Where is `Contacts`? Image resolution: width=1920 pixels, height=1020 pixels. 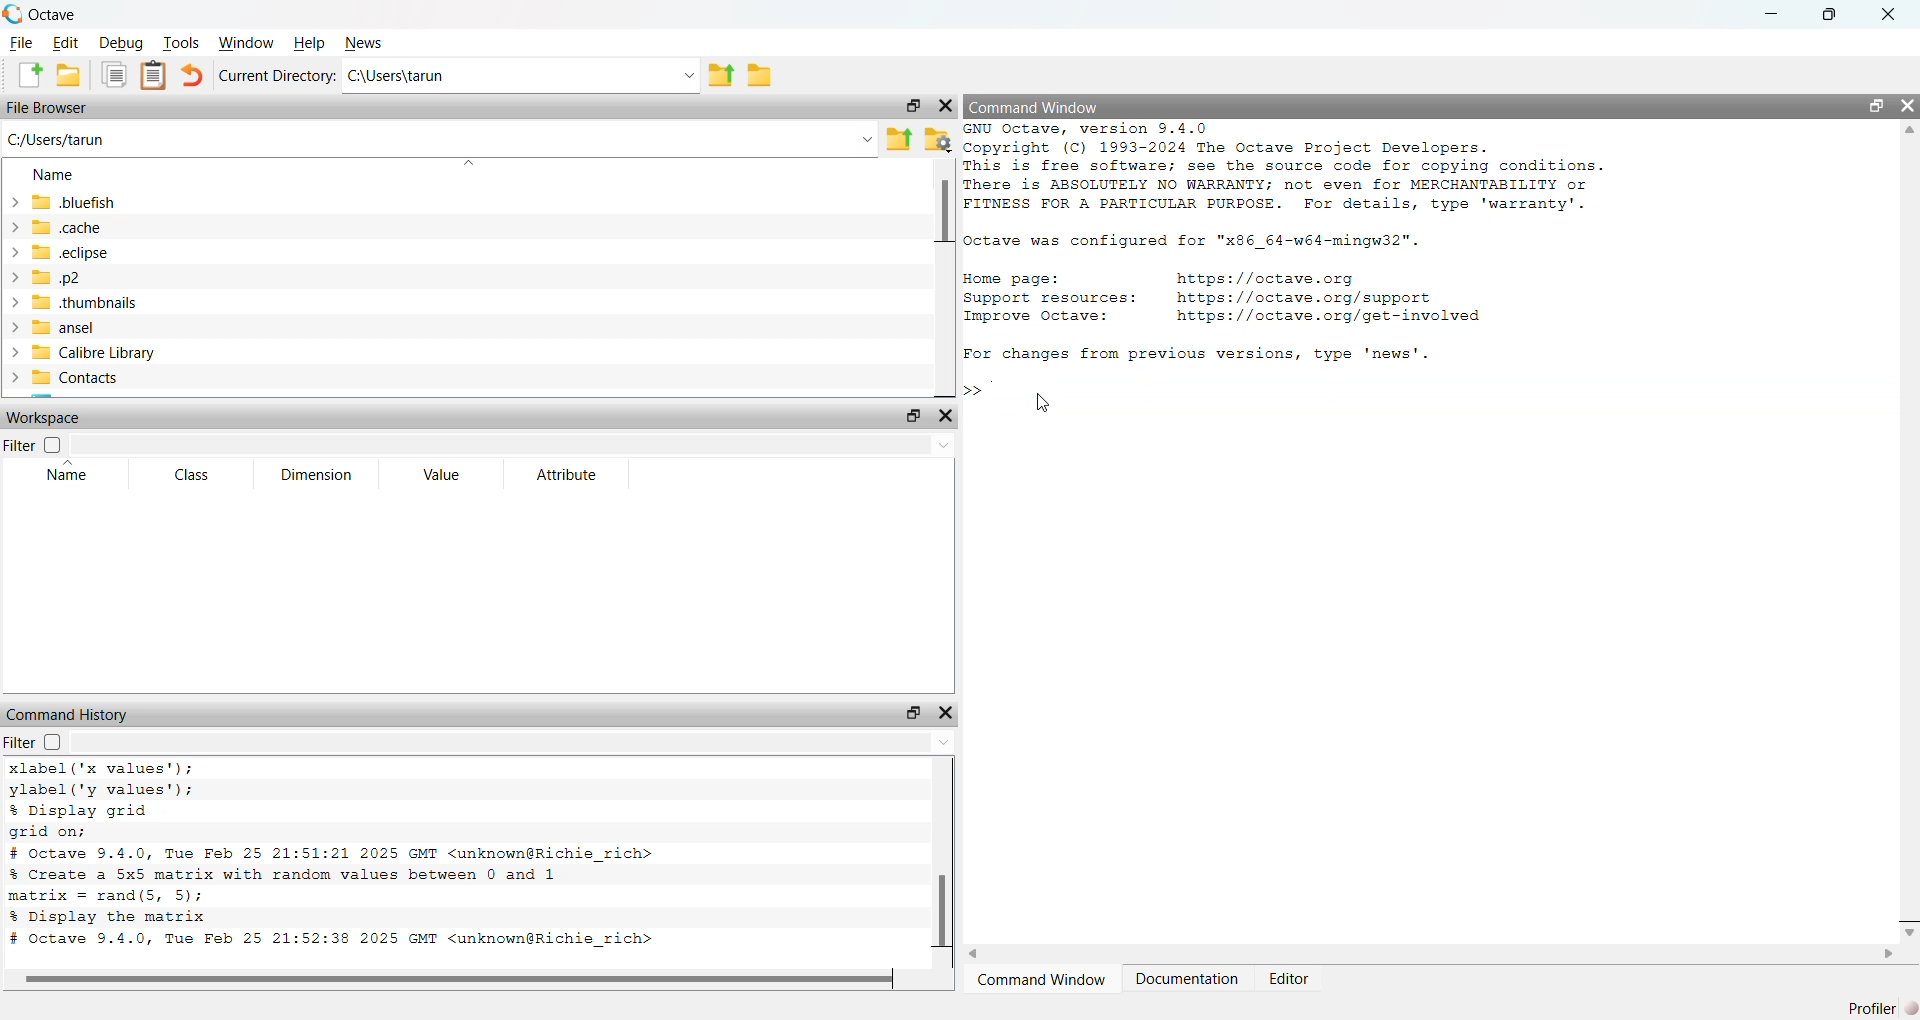
Contacts is located at coordinates (94, 379).